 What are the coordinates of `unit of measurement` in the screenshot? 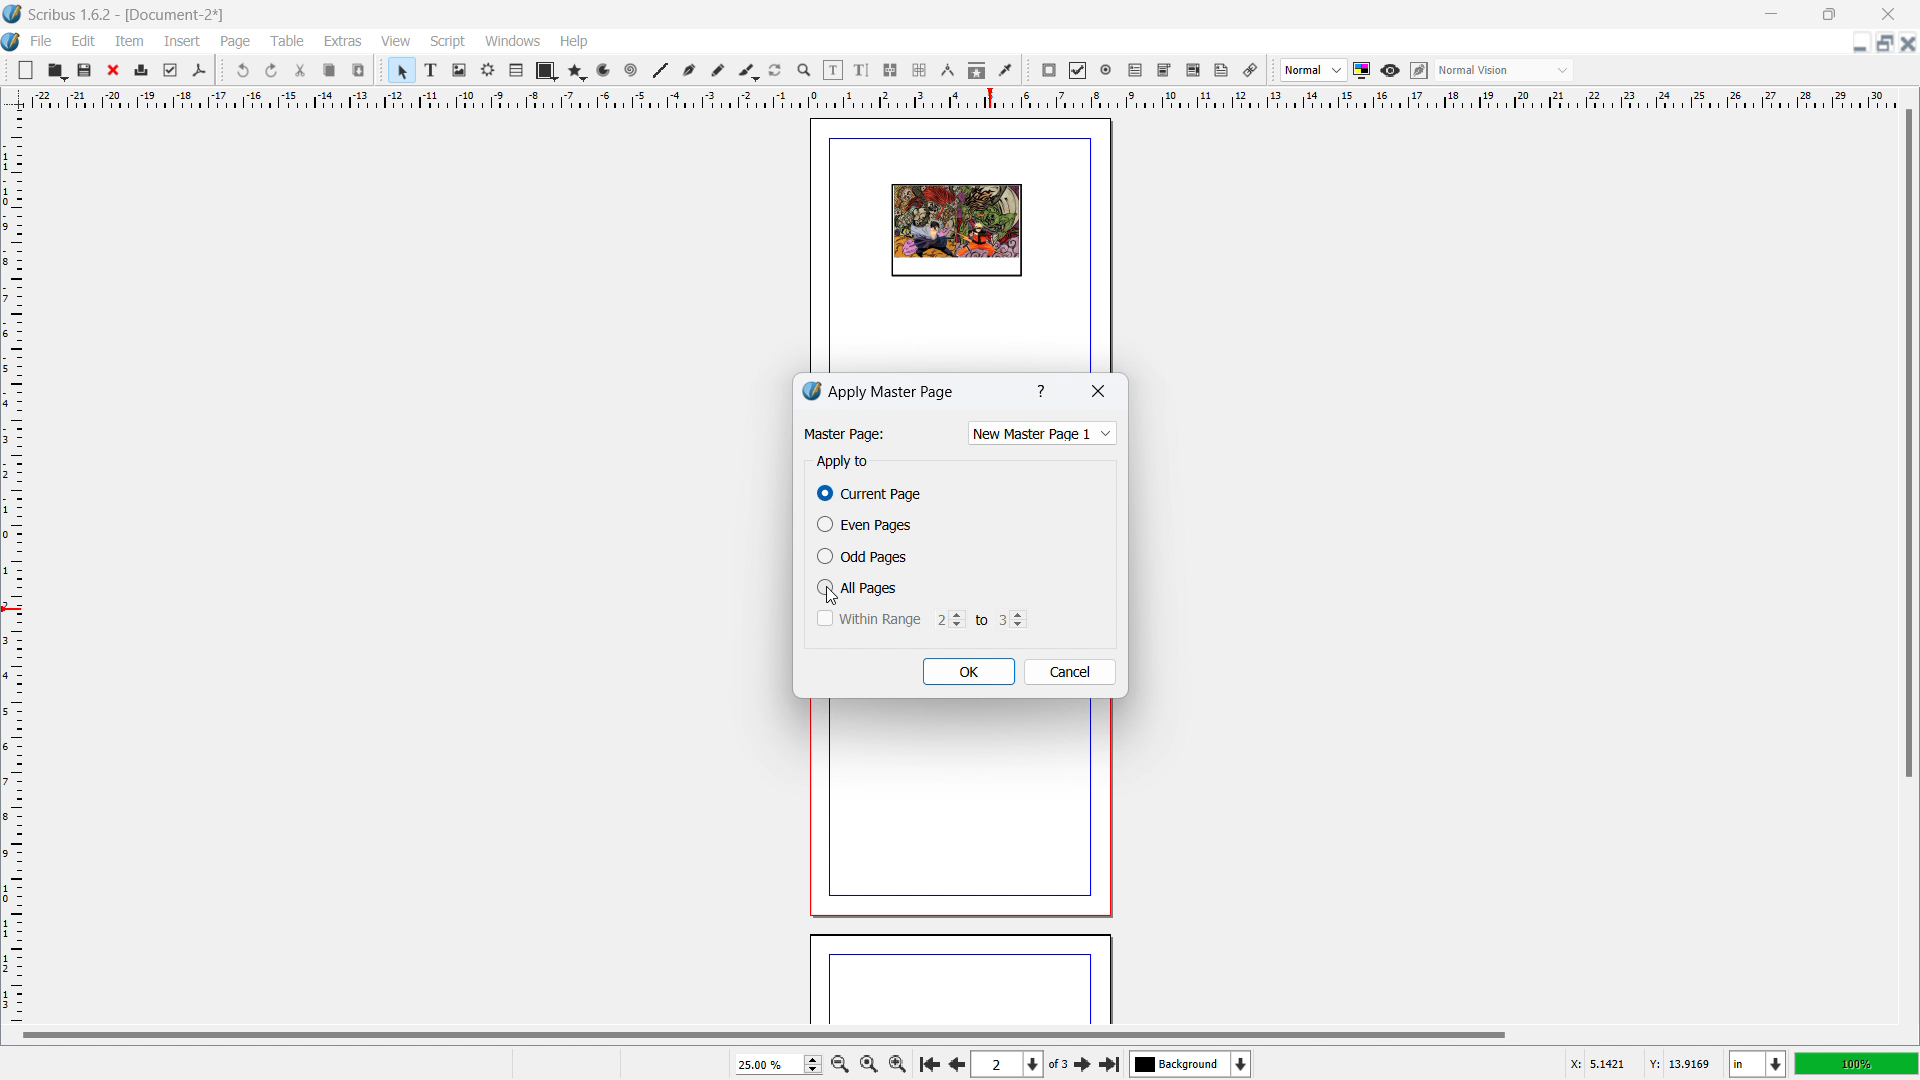 It's located at (1758, 1065).